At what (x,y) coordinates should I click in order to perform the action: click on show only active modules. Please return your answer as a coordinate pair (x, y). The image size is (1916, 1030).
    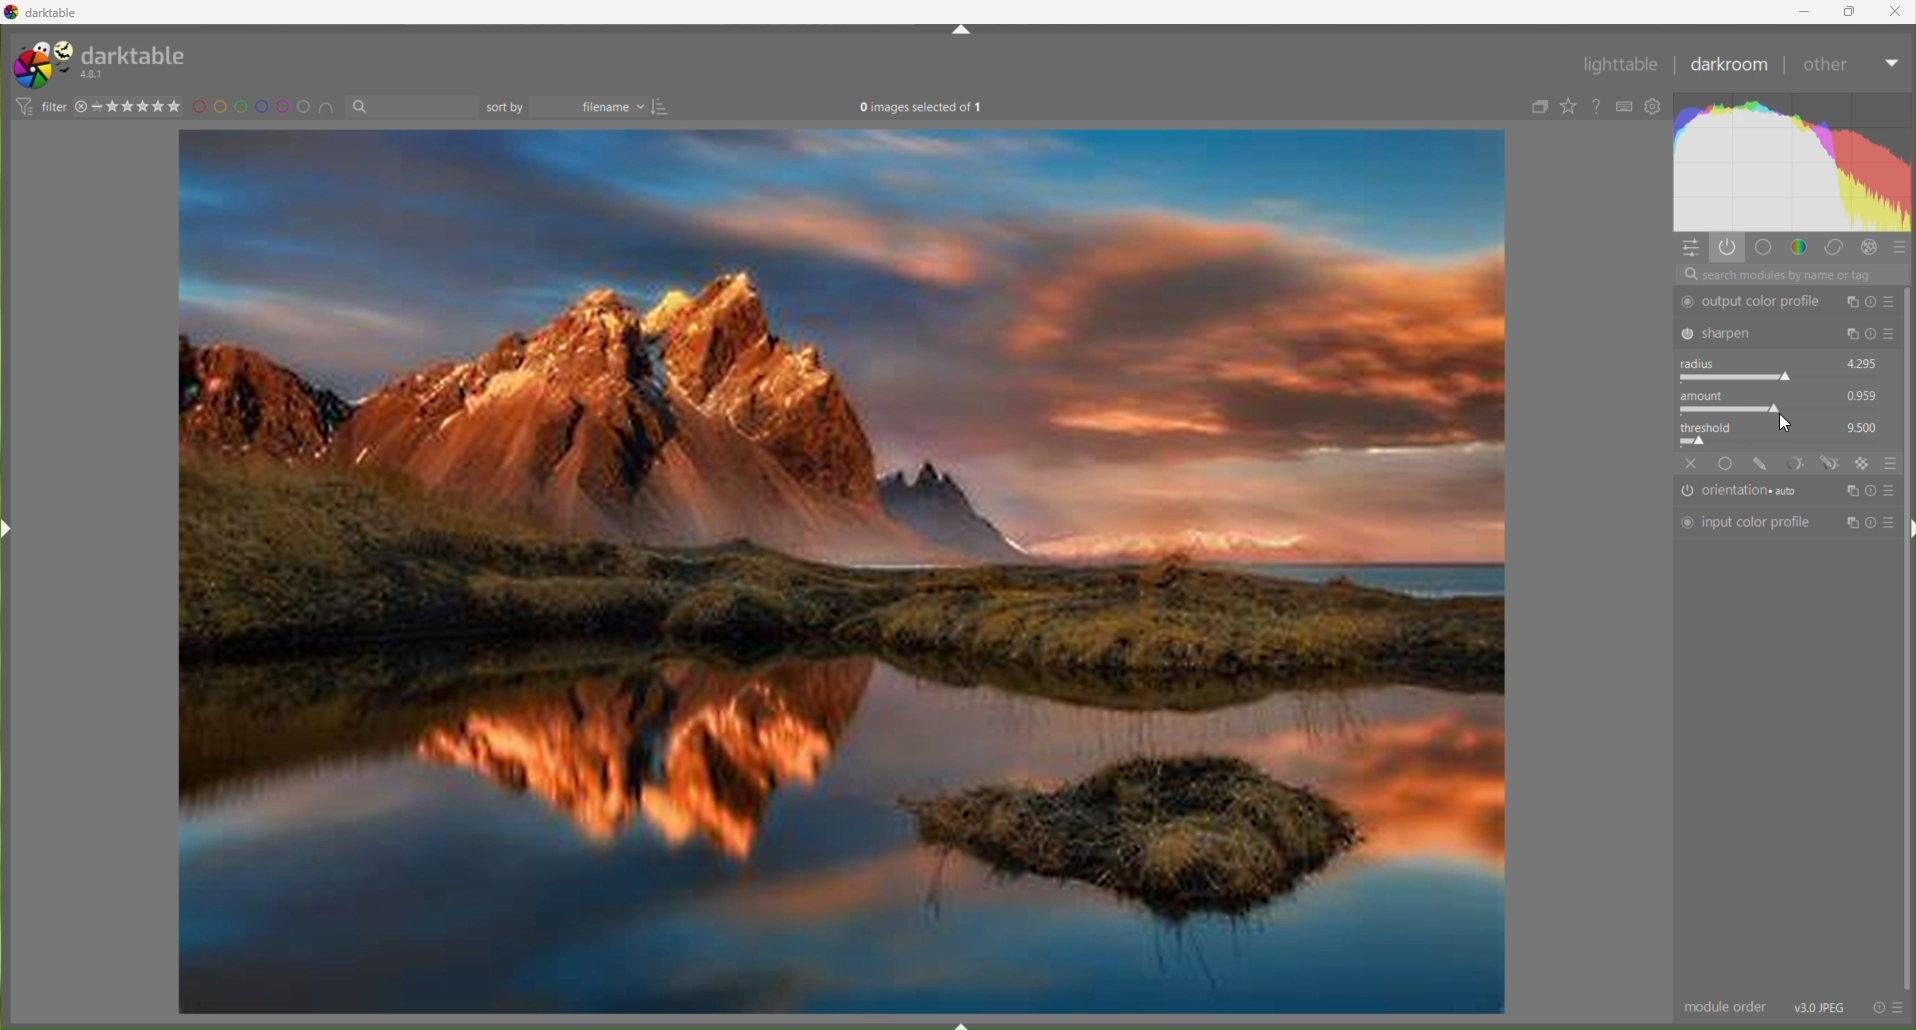
    Looking at the image, I should click on (1730, 247).